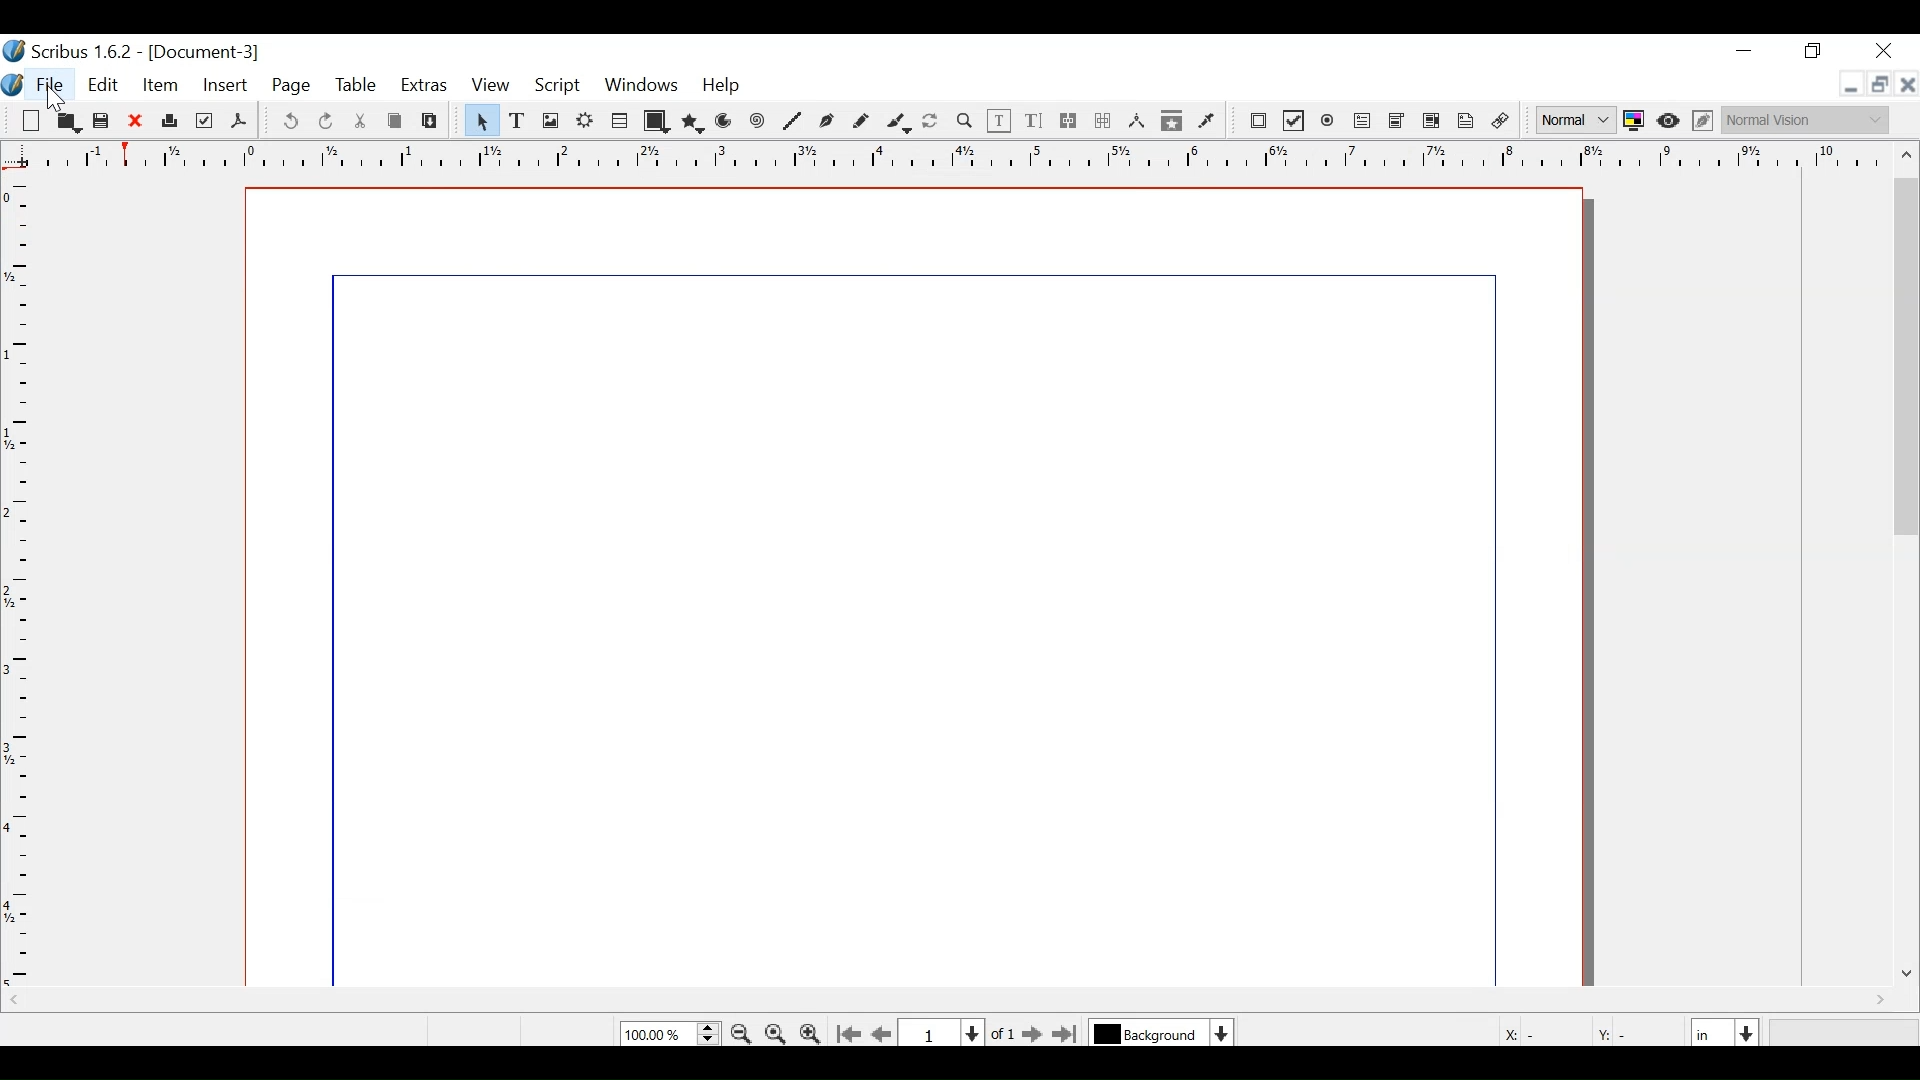 The width and height of the screenshot is (1920, 1080). I want to click on Arc, so click(724, 123).